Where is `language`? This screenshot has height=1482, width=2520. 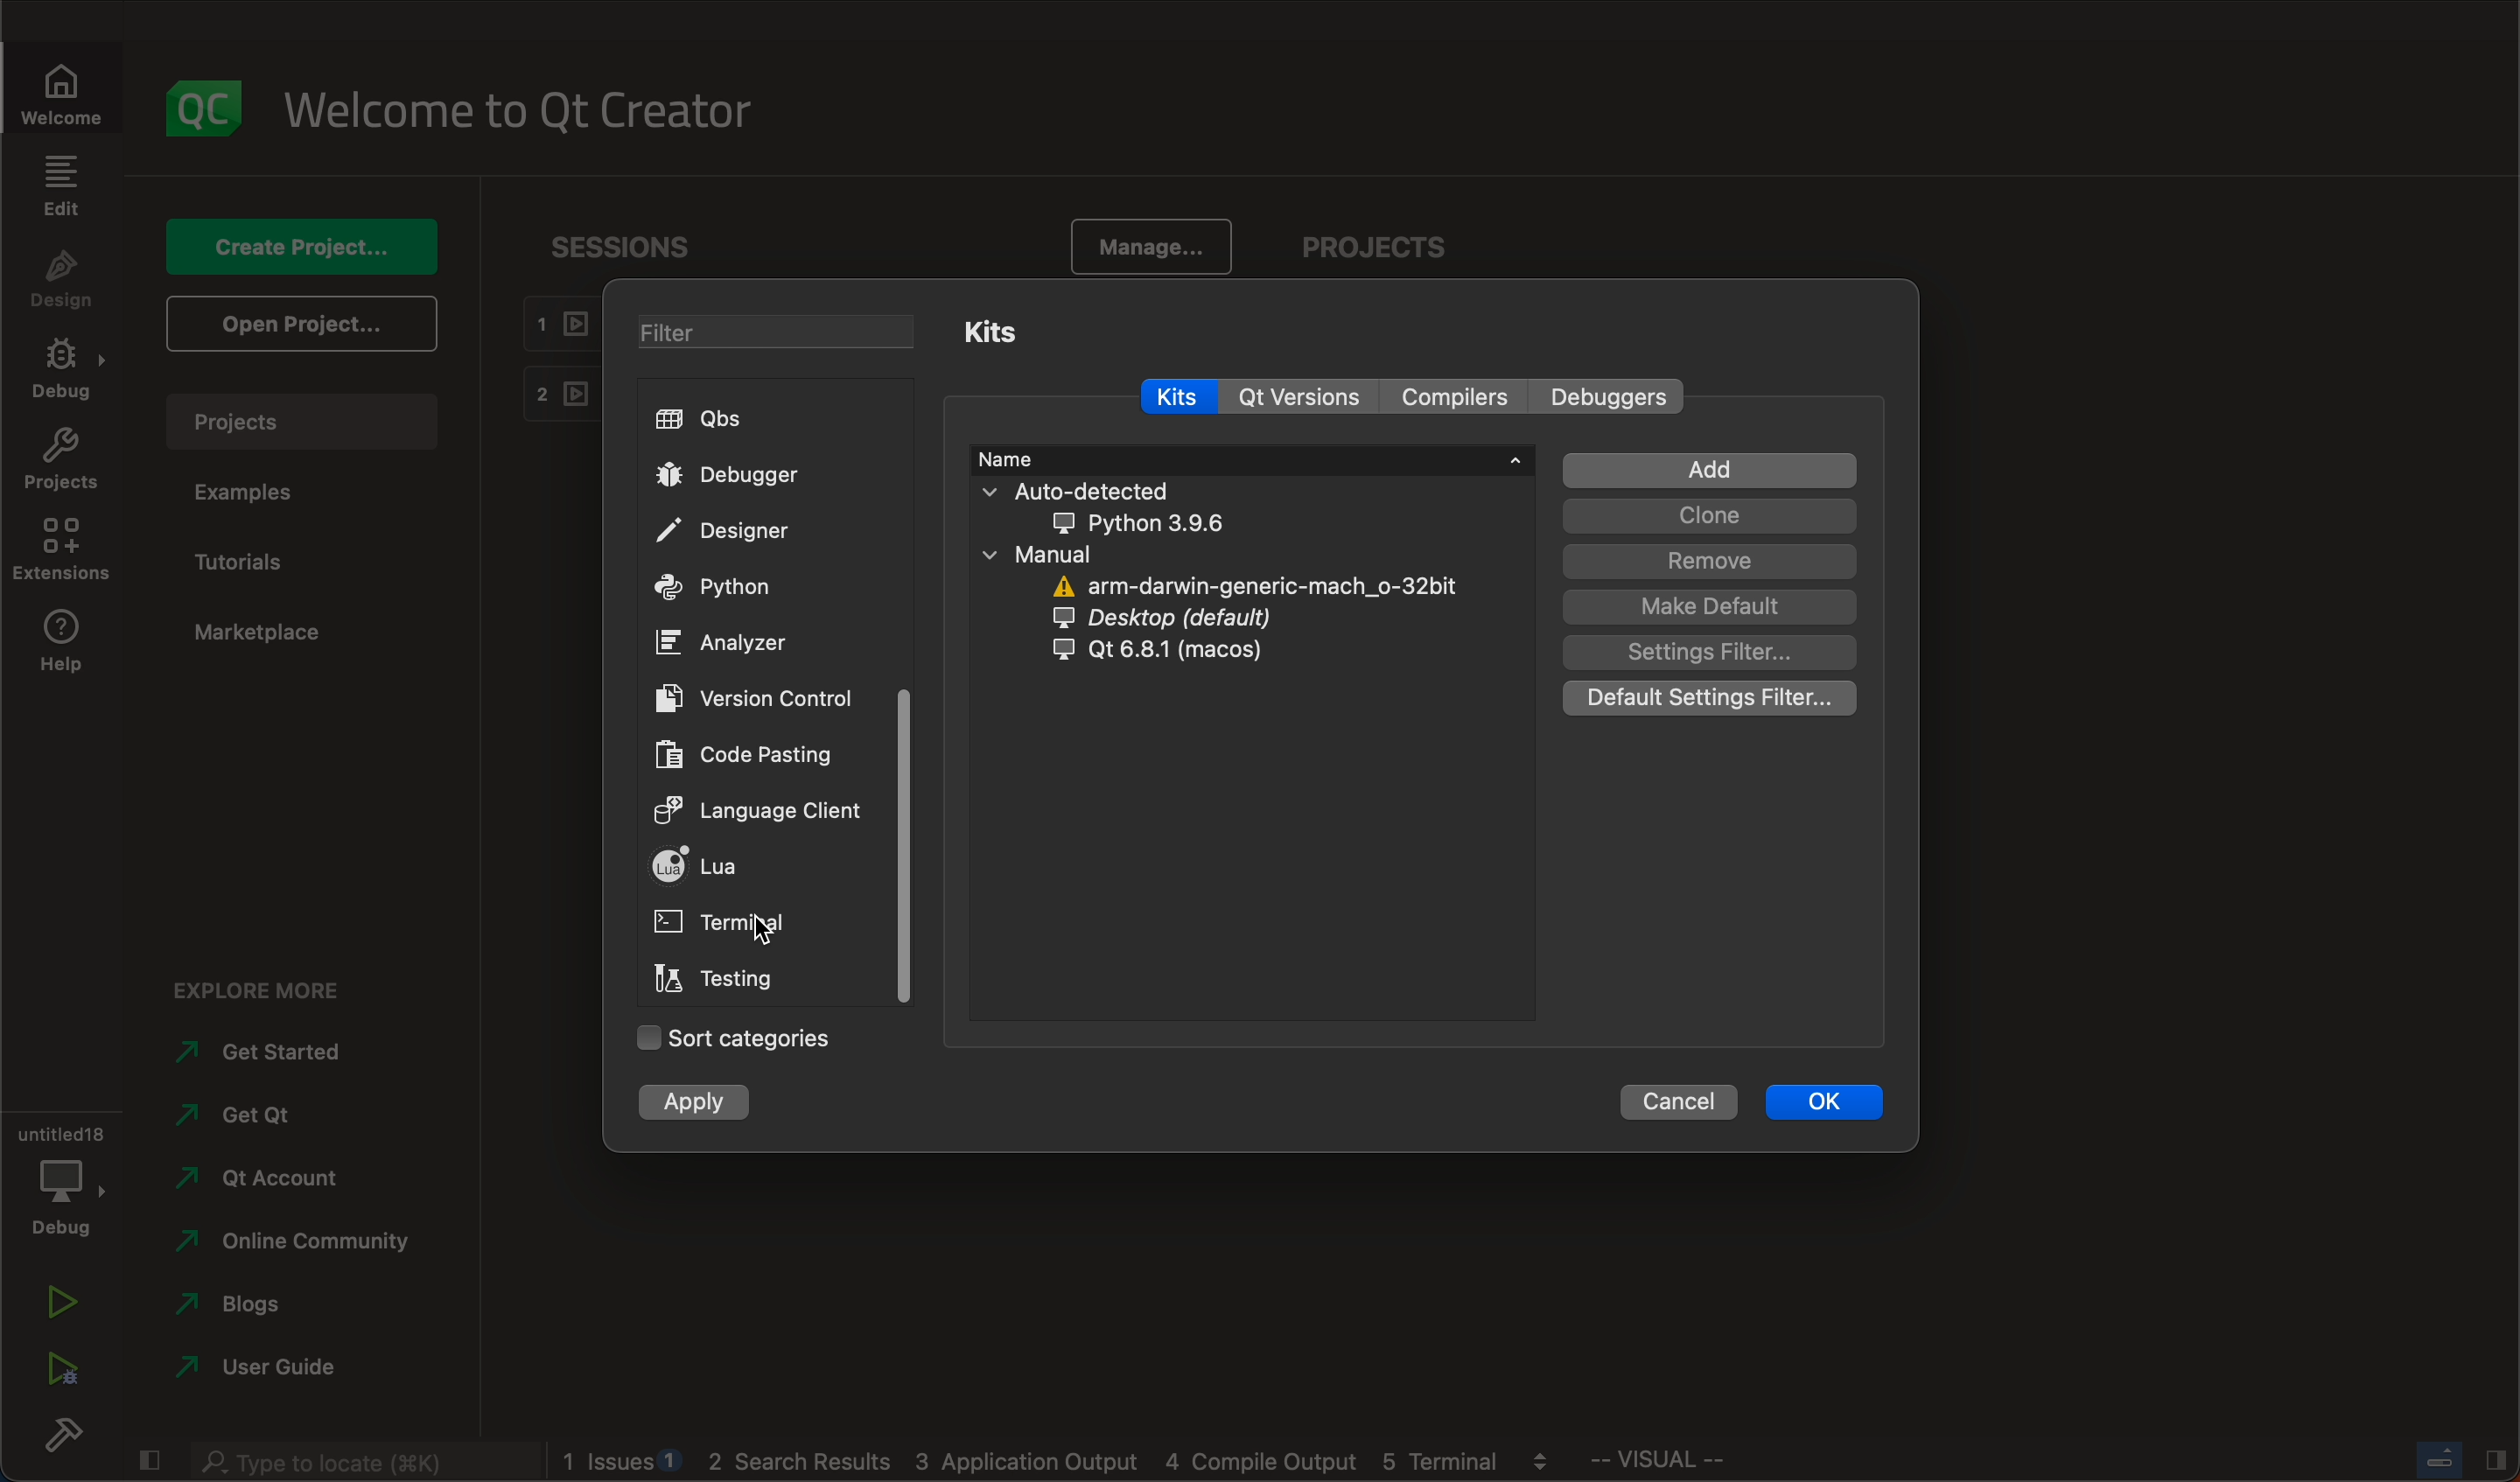 language is located at coordinates (764, 814).